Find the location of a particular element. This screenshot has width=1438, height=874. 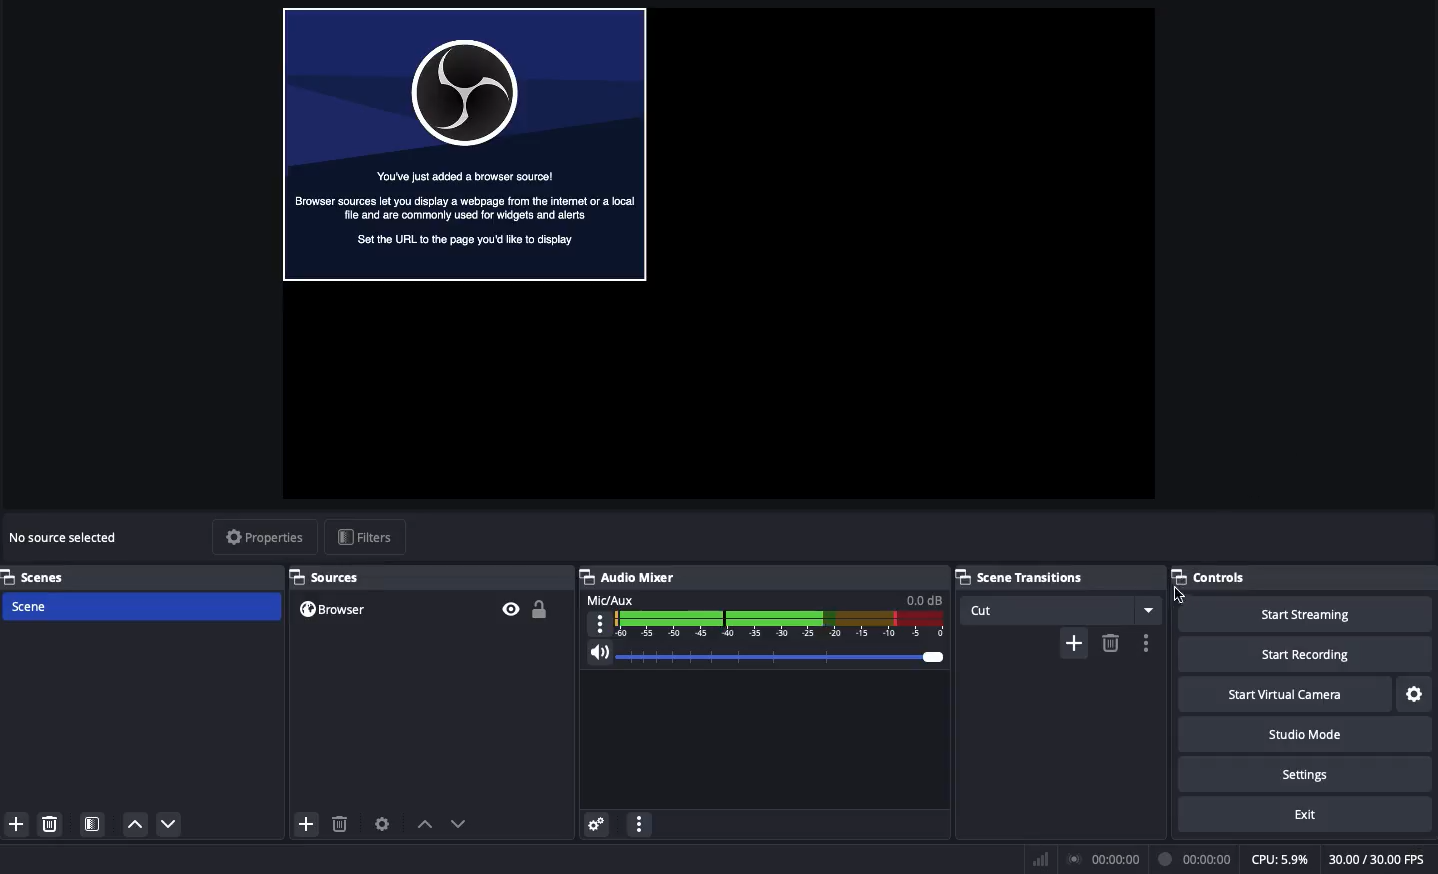

Browser is located at coordinates (464, 146).